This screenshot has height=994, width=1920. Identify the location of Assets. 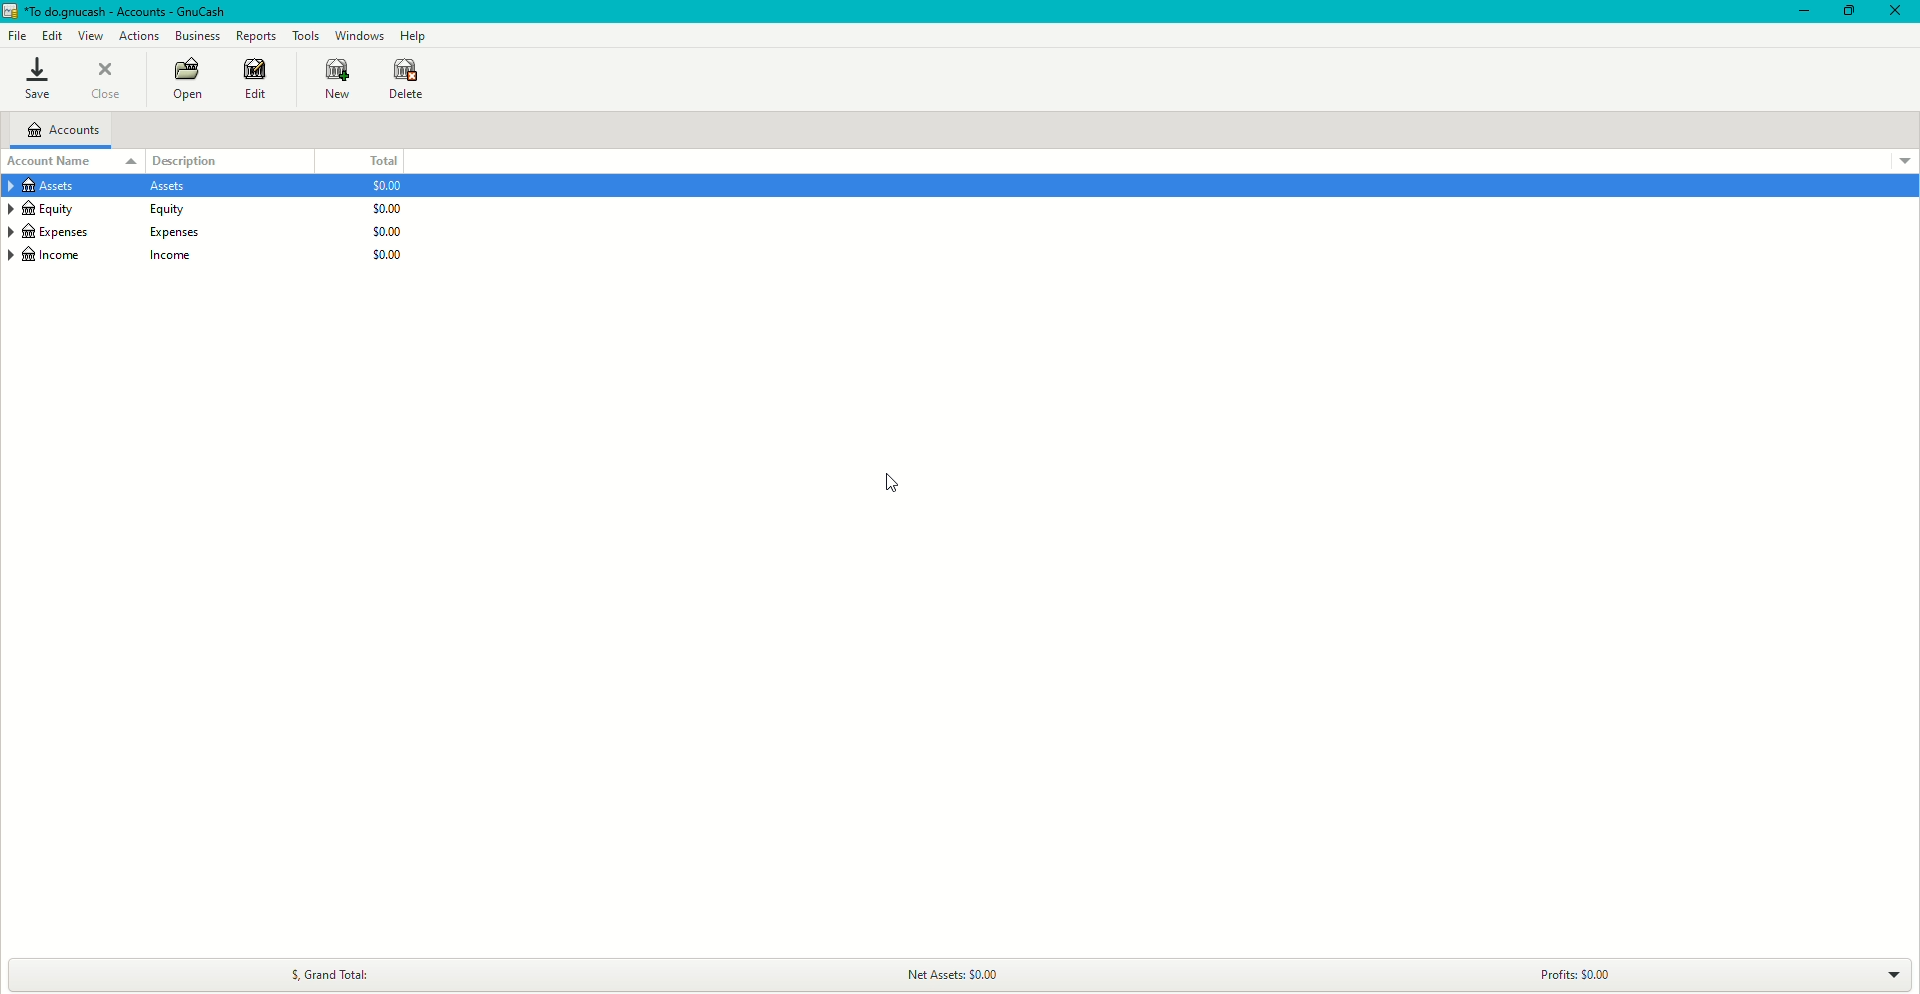
(106, 188).